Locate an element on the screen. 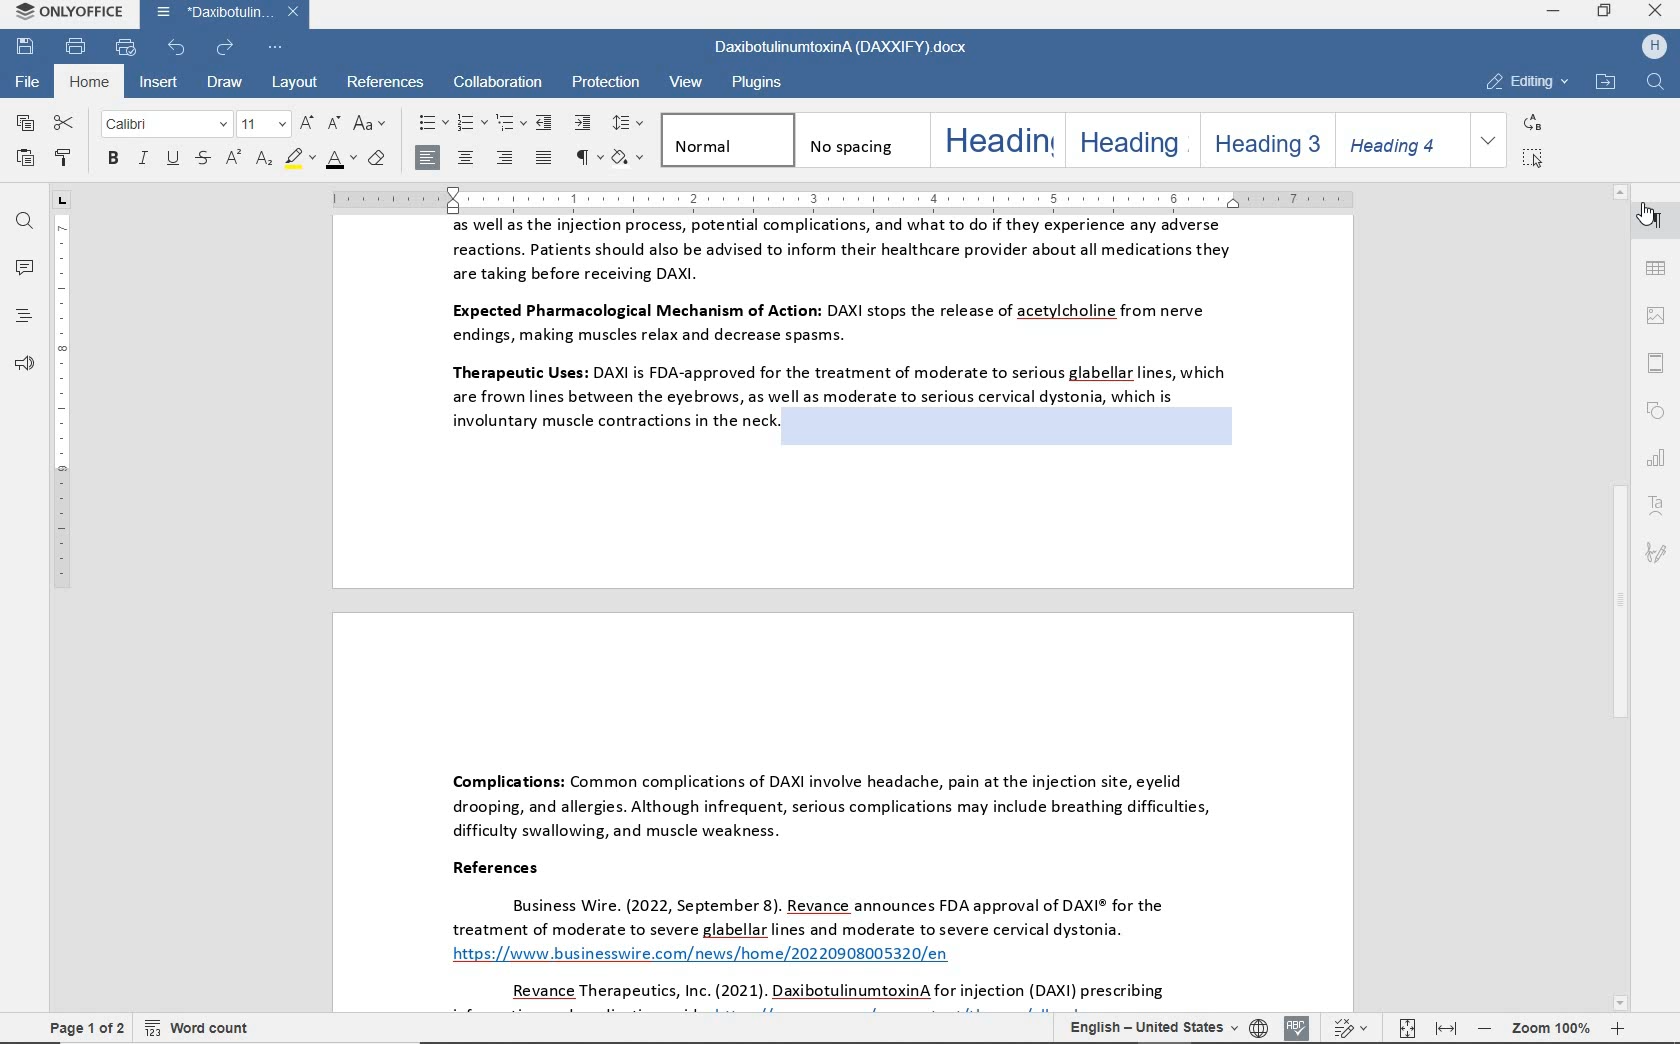  plugins is located at coordinates (760, 83).